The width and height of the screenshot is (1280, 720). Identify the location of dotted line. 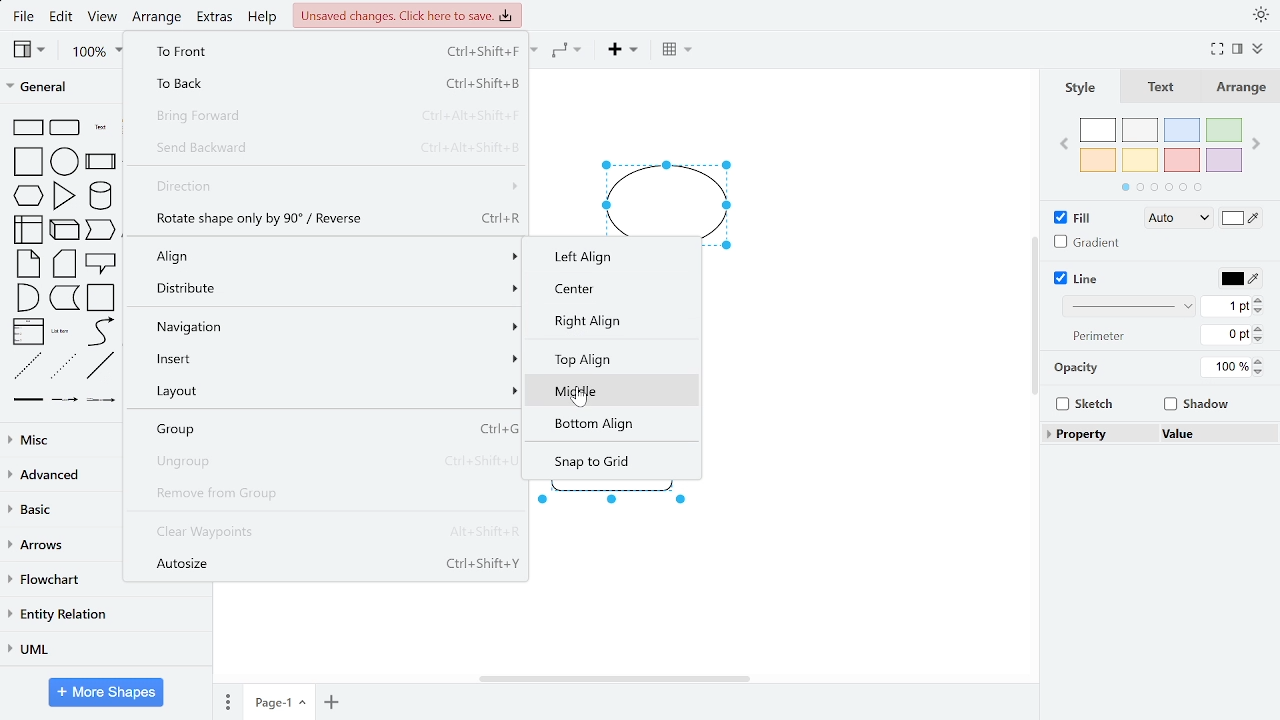
(64, 367).